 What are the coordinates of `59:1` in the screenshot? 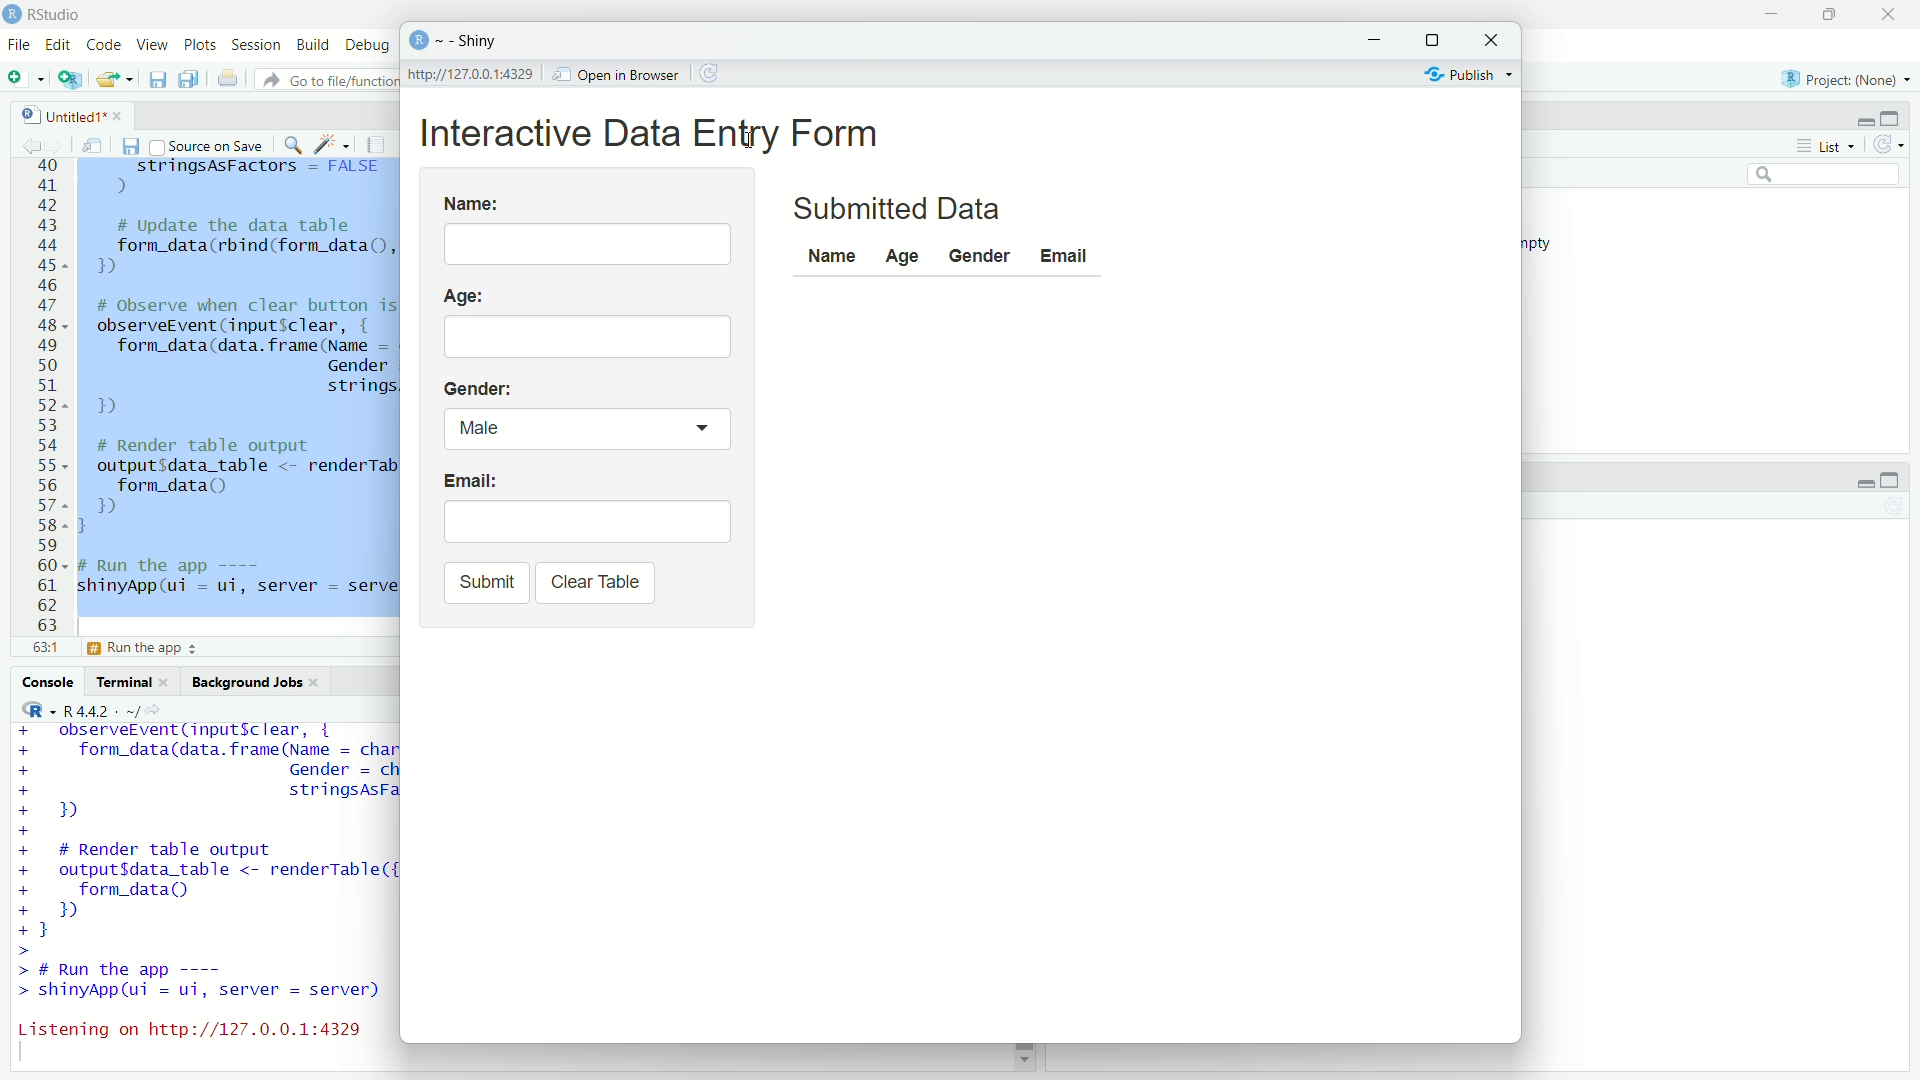 It's located at (44, 651).